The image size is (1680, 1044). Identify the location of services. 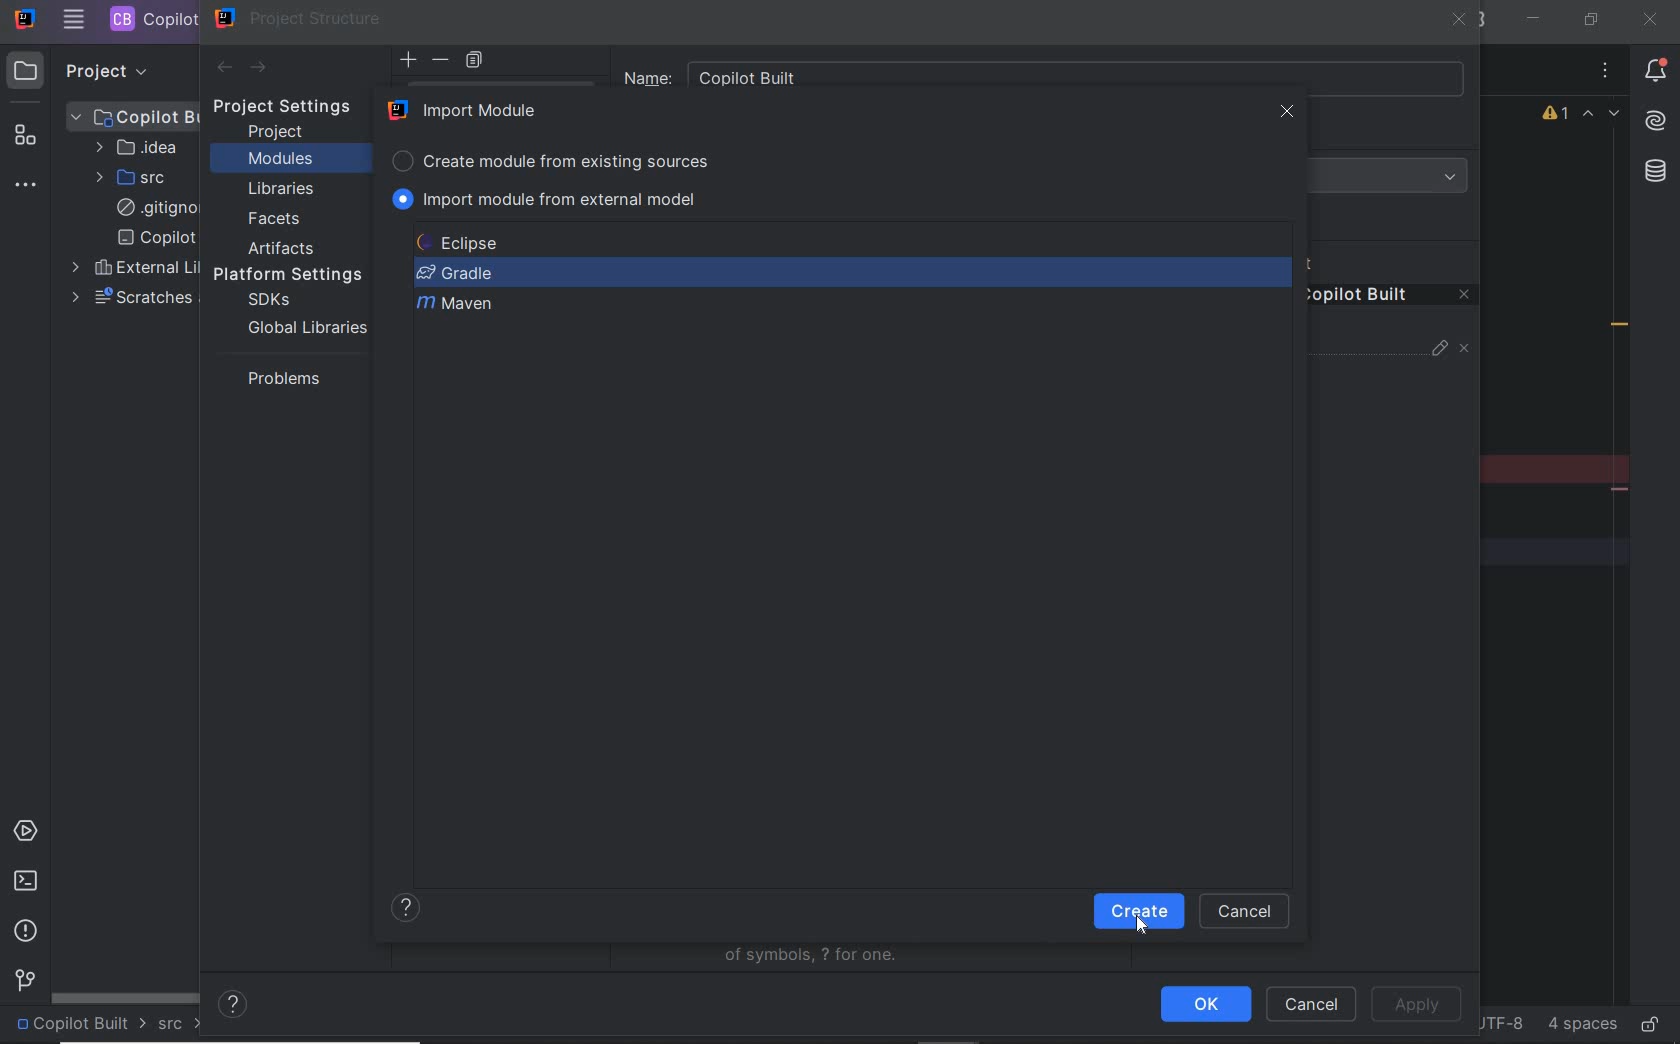
(28, 833).